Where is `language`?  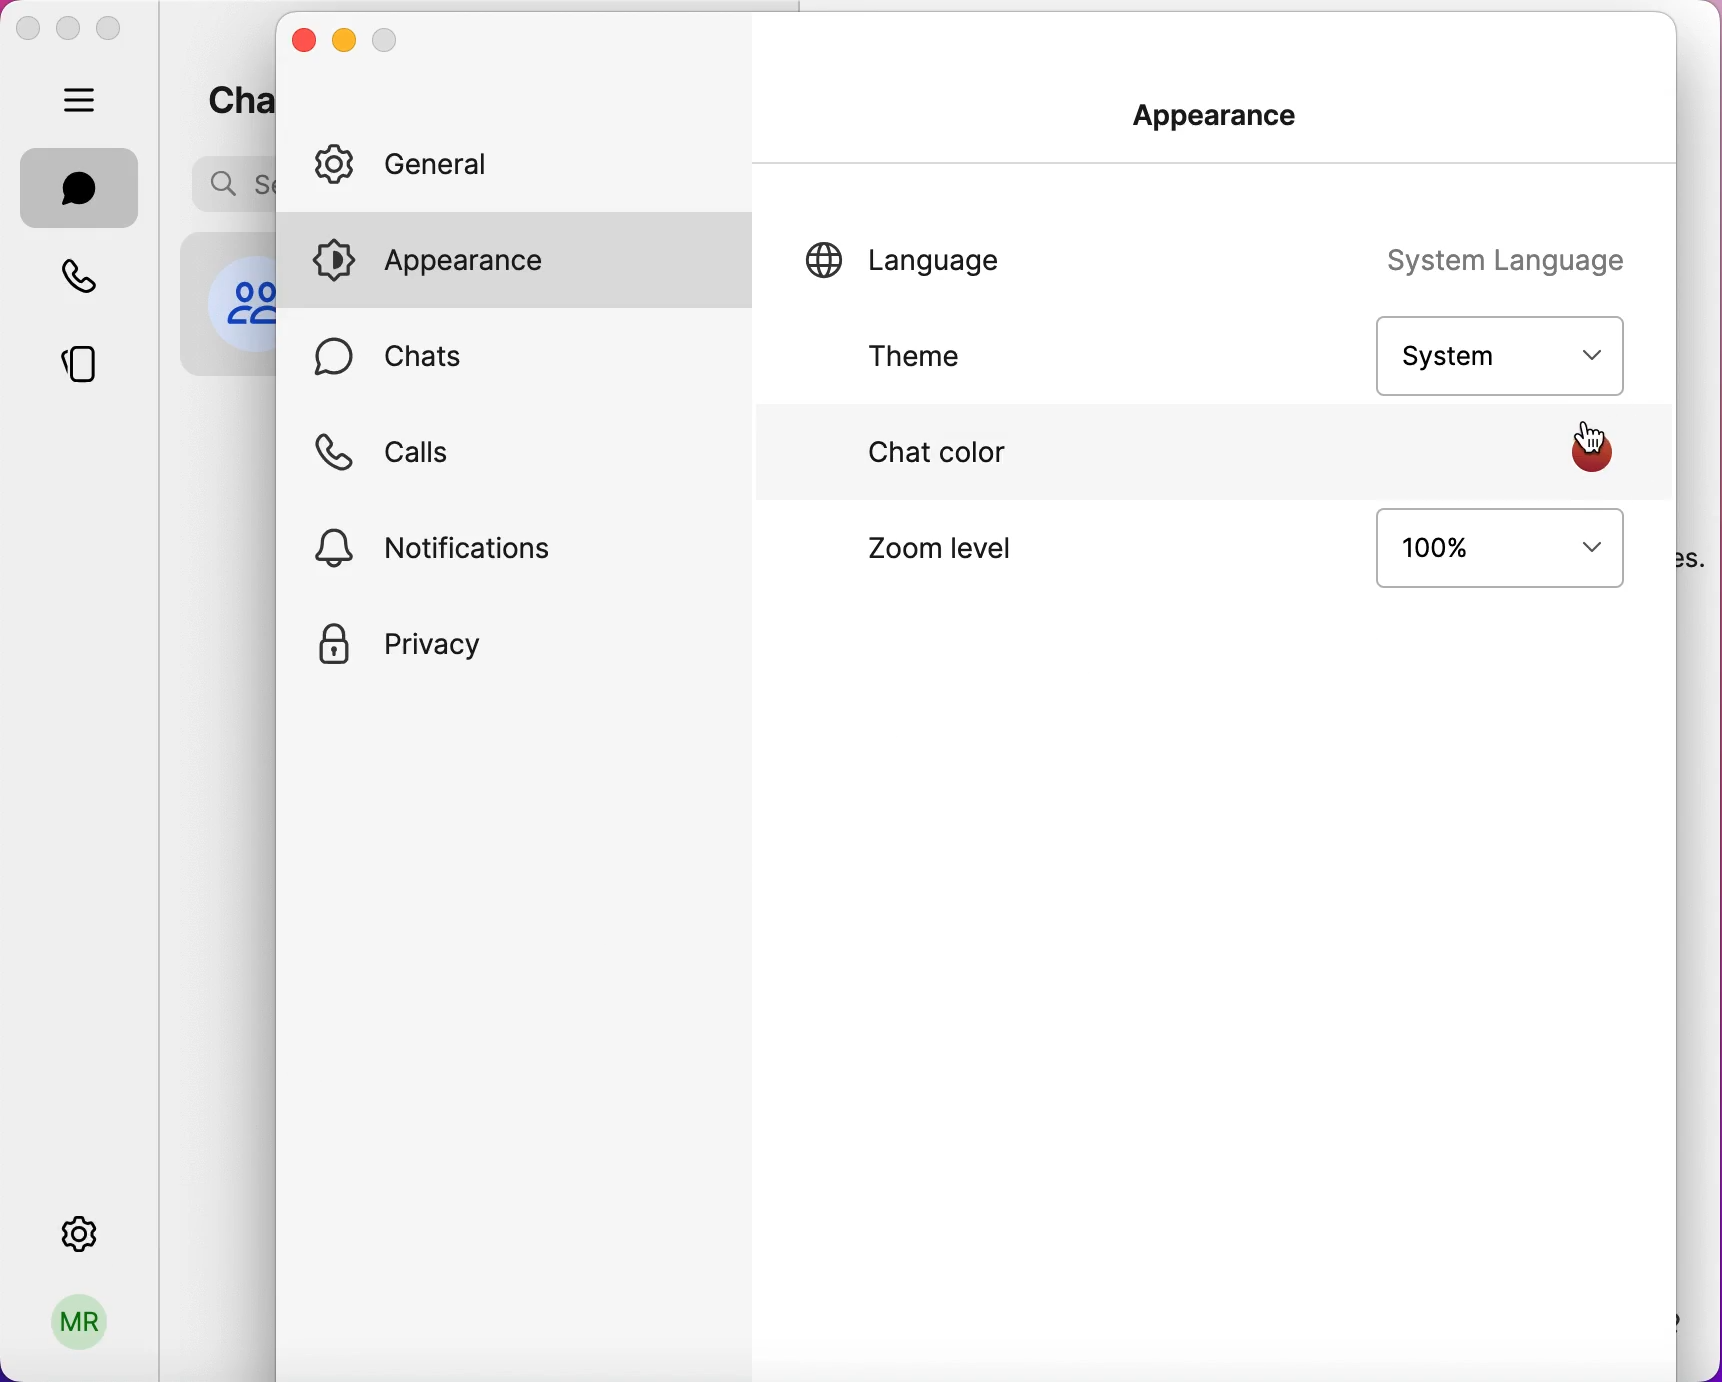
language is located at coordinates (929, 265).